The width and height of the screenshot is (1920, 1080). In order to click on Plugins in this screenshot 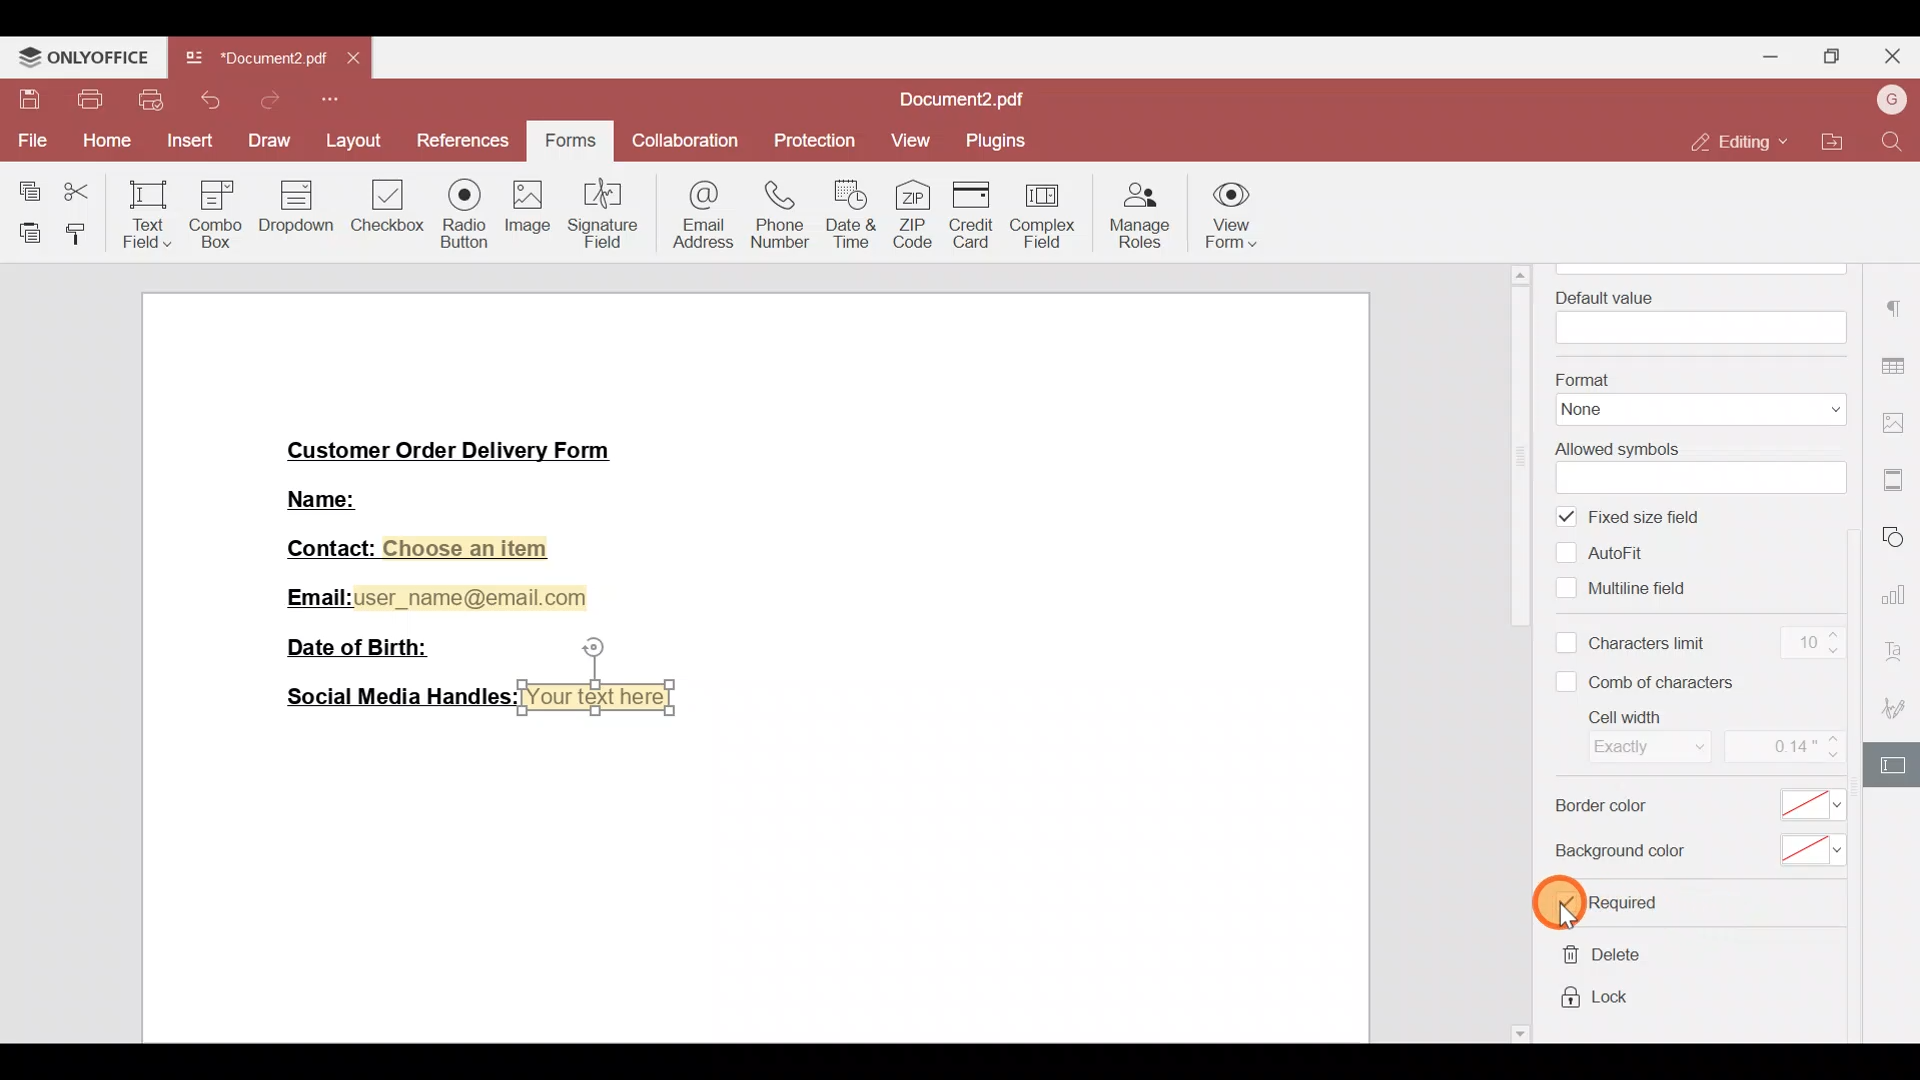, I will do `click(997, 141)`.